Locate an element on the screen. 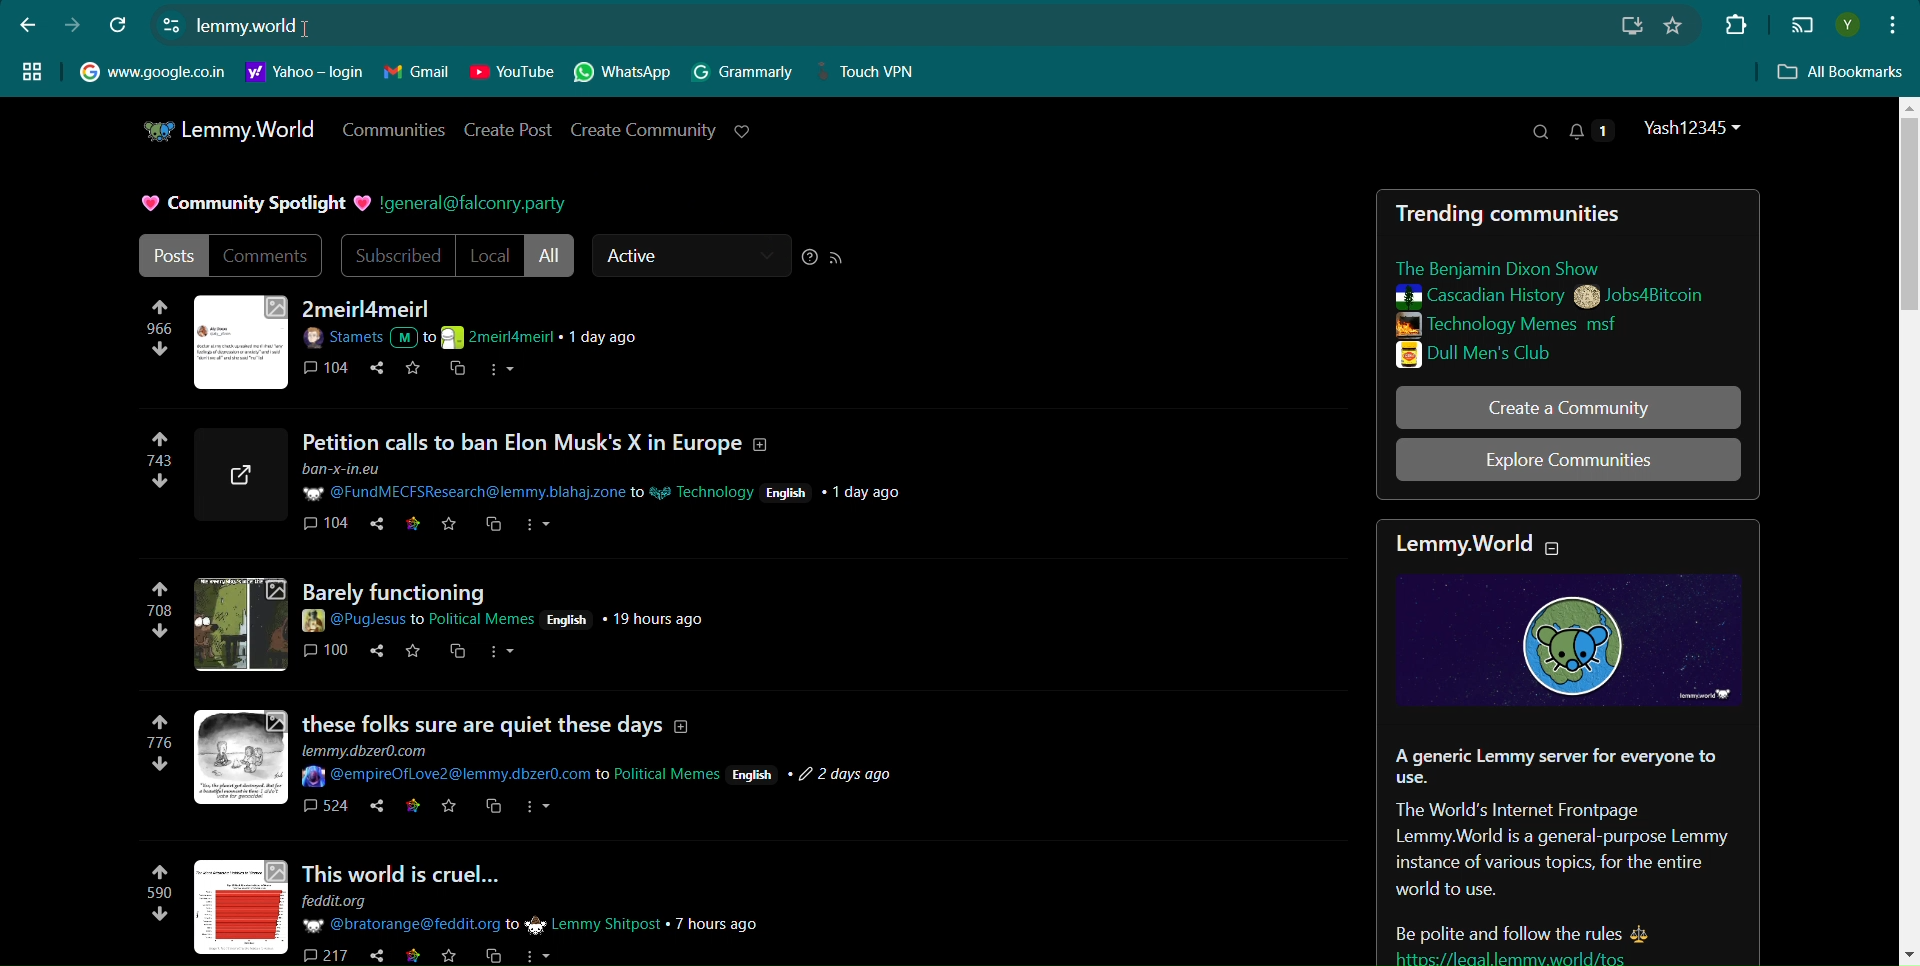 The image size is (1920, 966). Cursor is located at coordinates (316, 27).